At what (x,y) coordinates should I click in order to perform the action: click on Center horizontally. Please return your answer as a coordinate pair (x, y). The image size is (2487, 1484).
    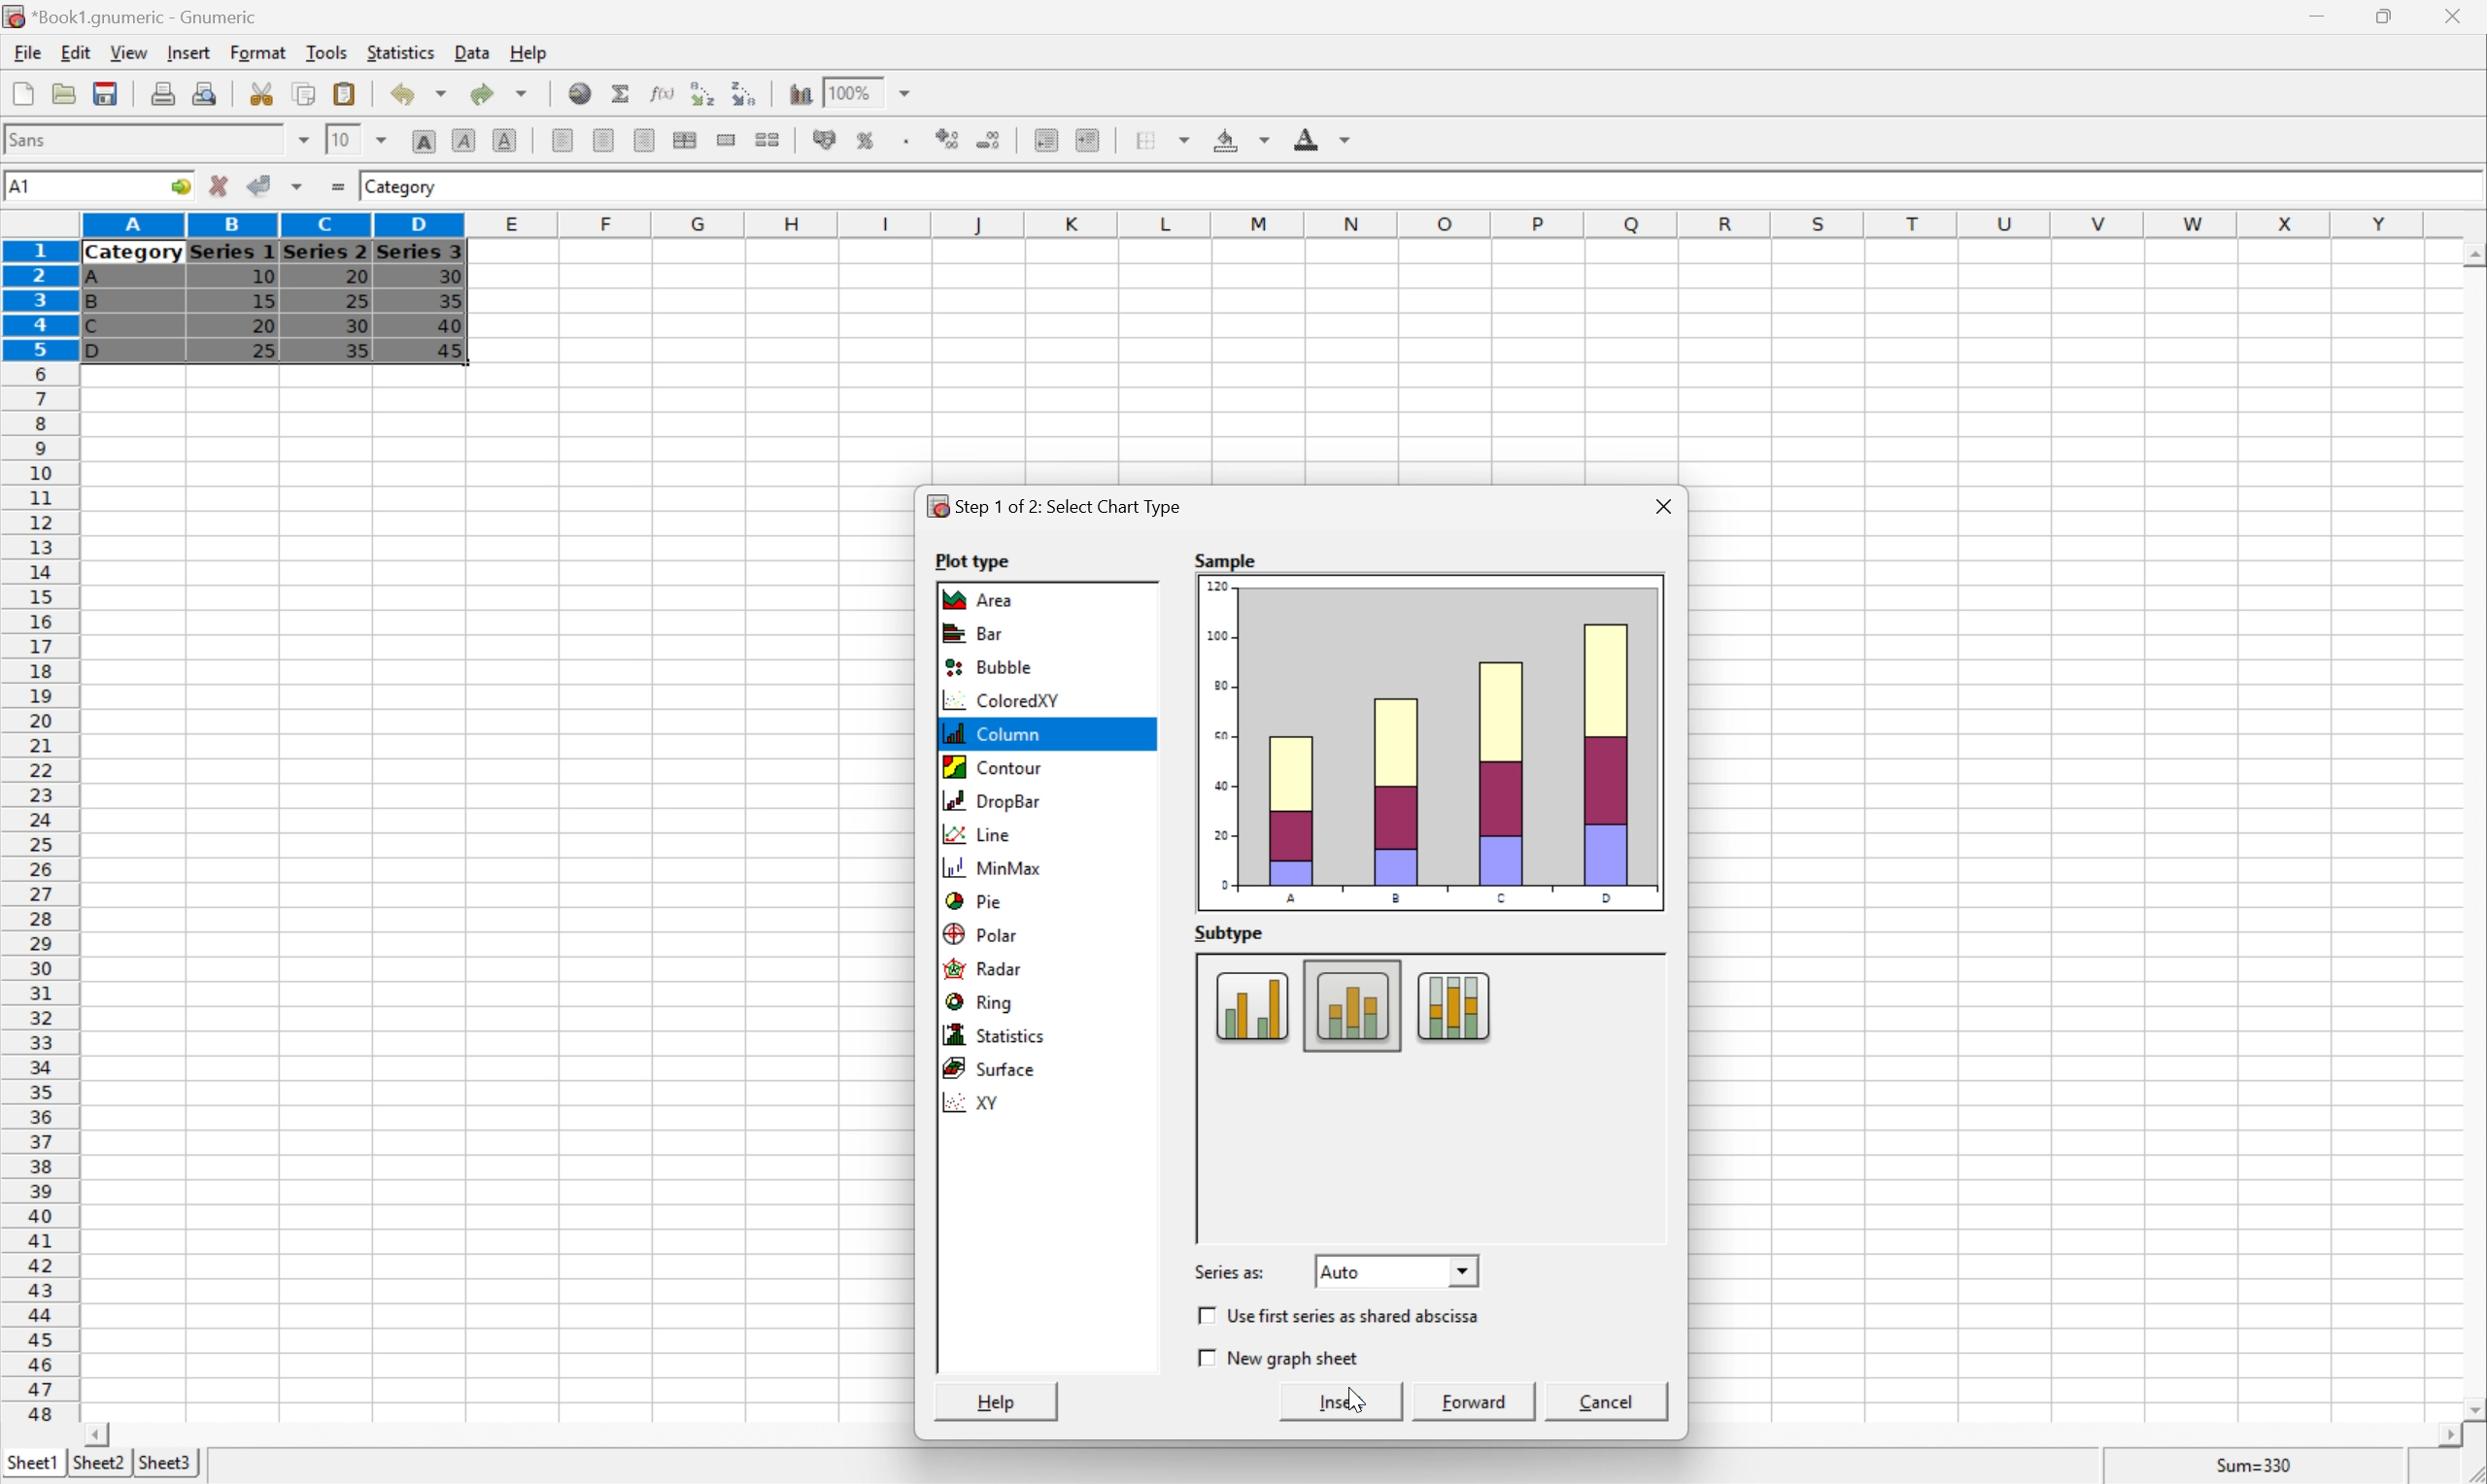
    Looking at the image, I should click on (605, 138).